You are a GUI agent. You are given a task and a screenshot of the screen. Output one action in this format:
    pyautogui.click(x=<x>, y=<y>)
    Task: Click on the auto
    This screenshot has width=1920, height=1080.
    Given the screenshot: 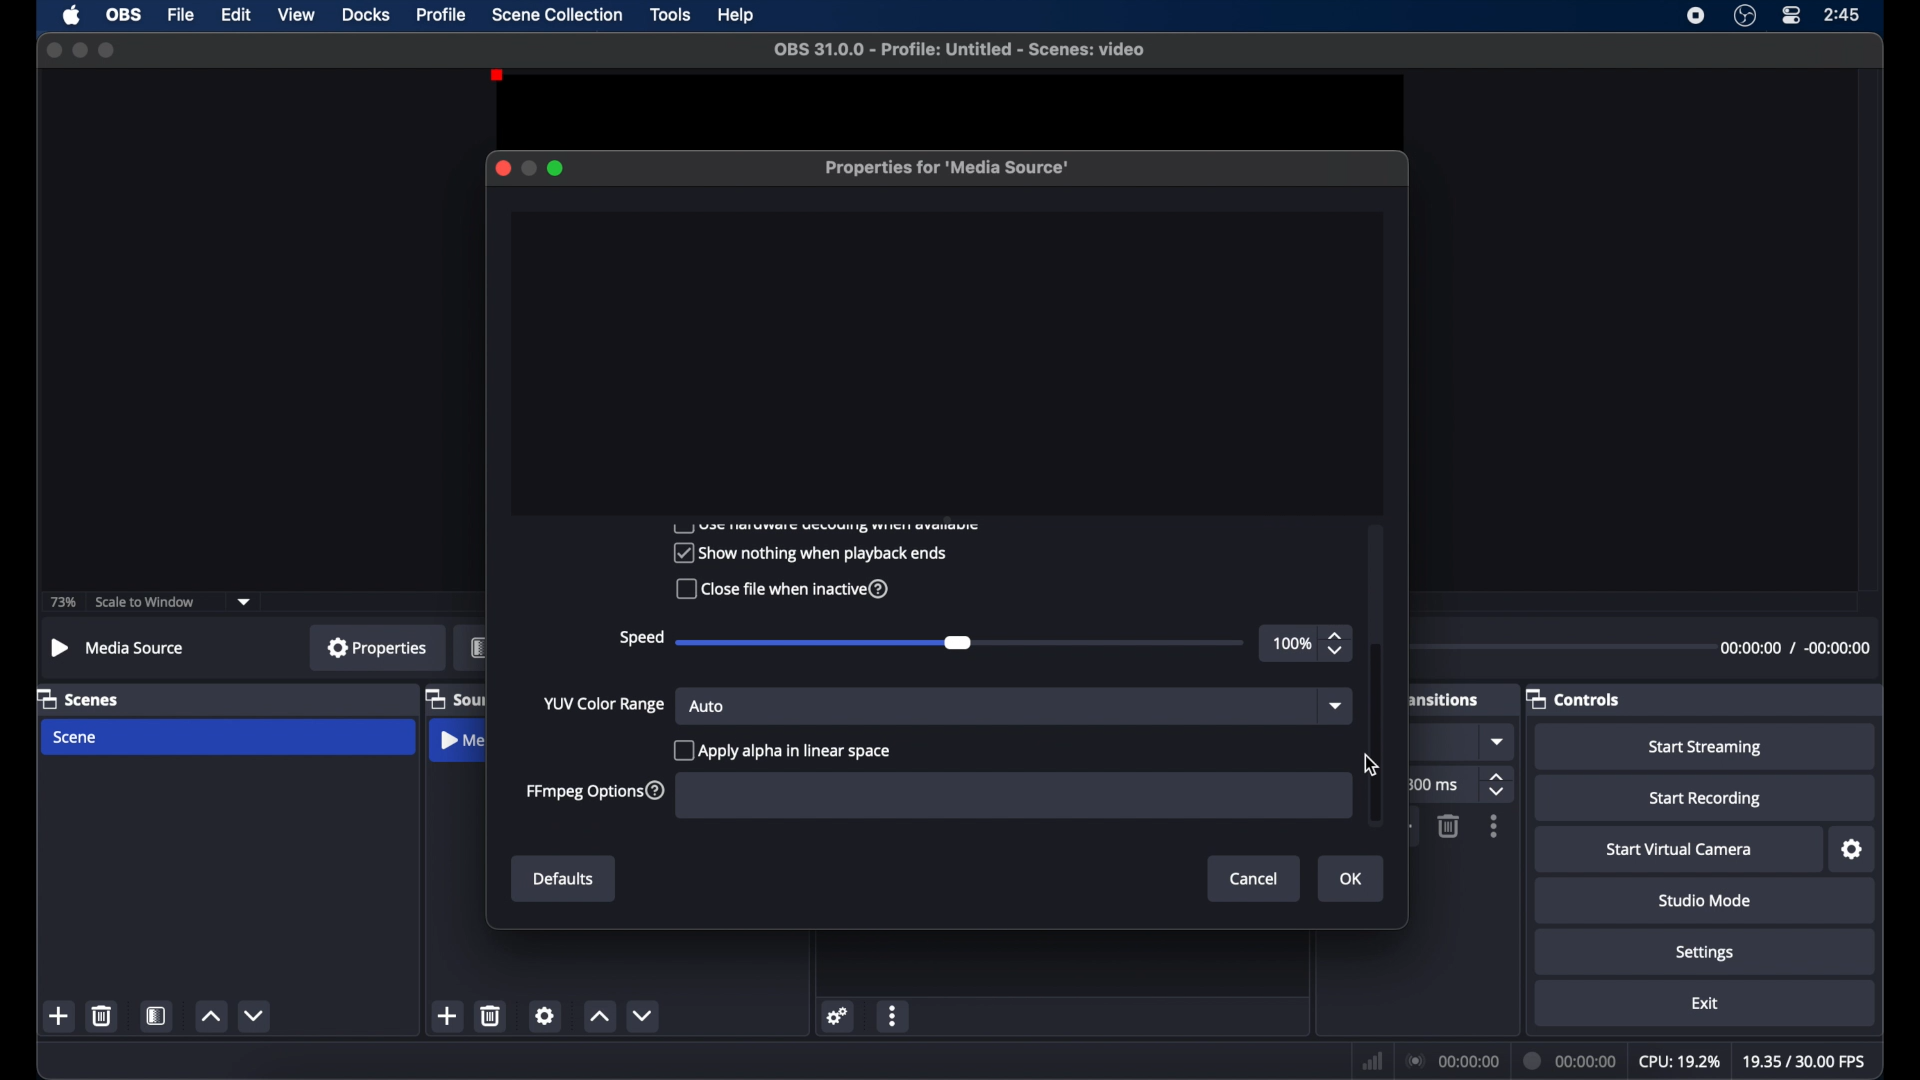 What is the action you would take?
    pyautogui.click(x=708, y=706)
    